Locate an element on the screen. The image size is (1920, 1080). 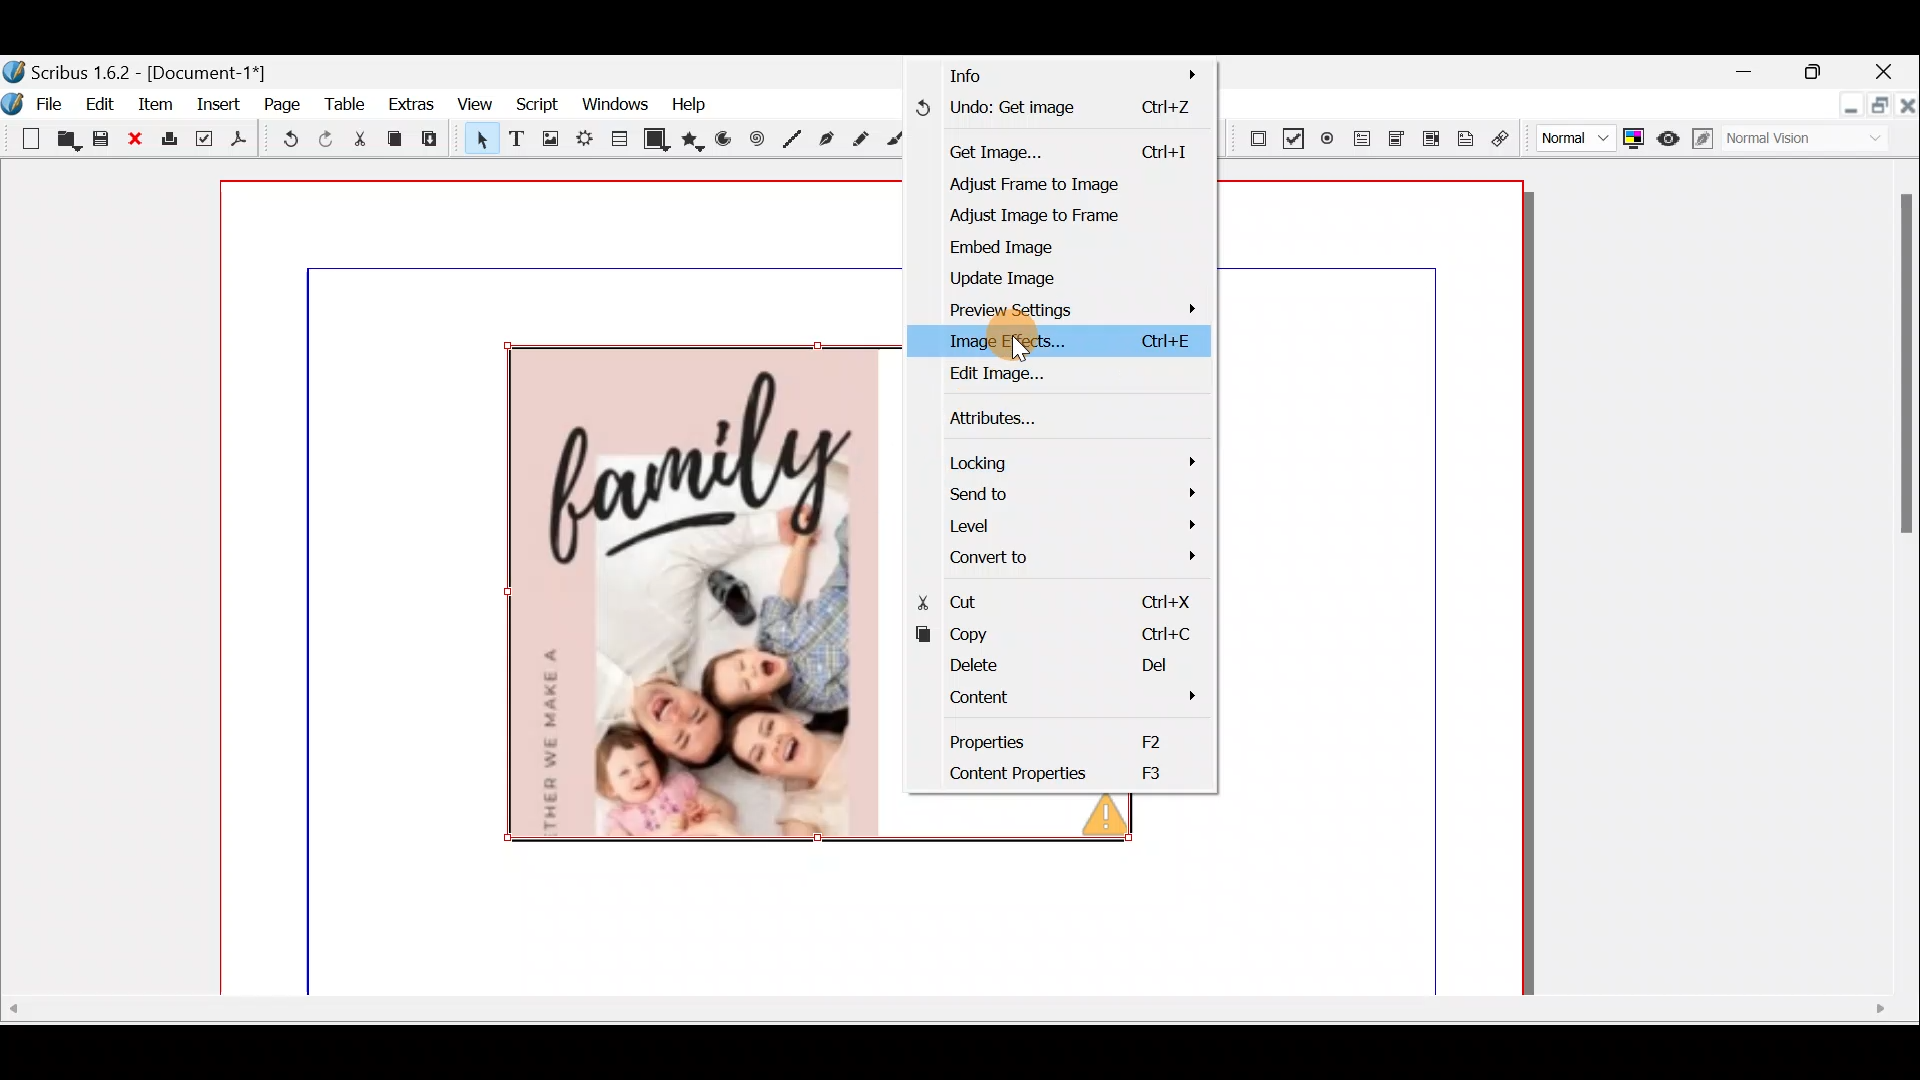
Polygon is located at coordinates (694, 141).